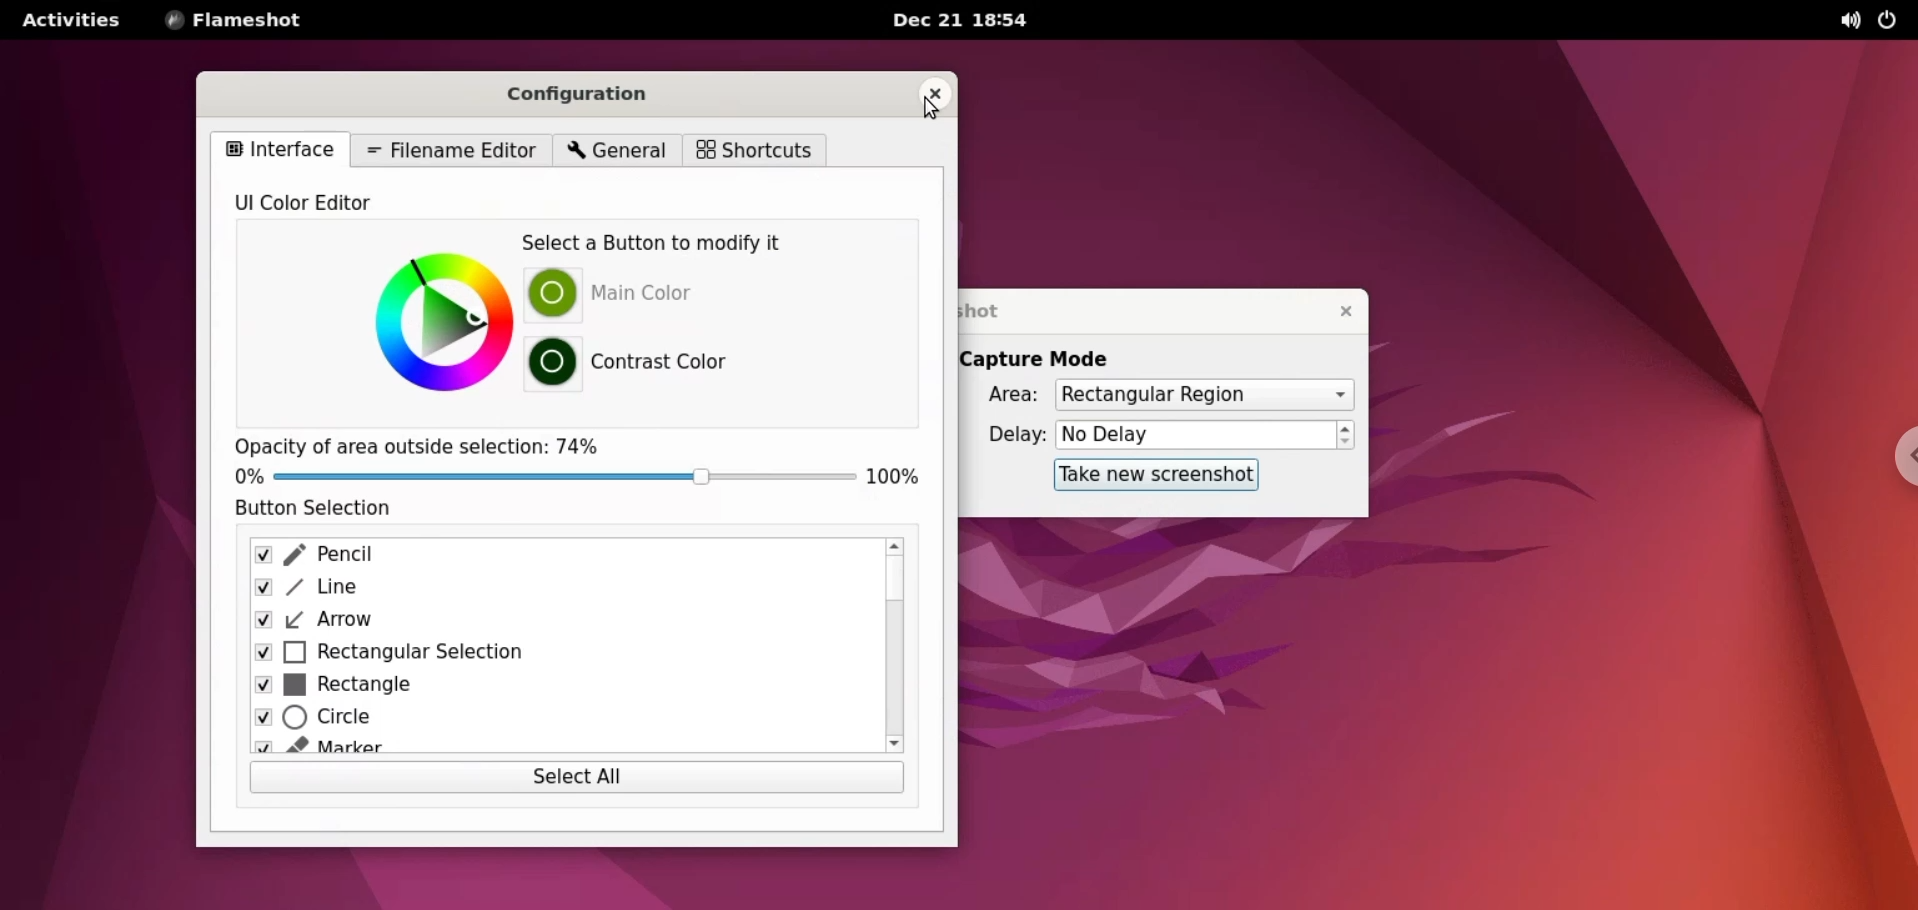 The image size is (1918, 910). What do you see at coordinates (1896, 455) in the screenshot?
I see `chrome options` at bounding box center [1896, 455].